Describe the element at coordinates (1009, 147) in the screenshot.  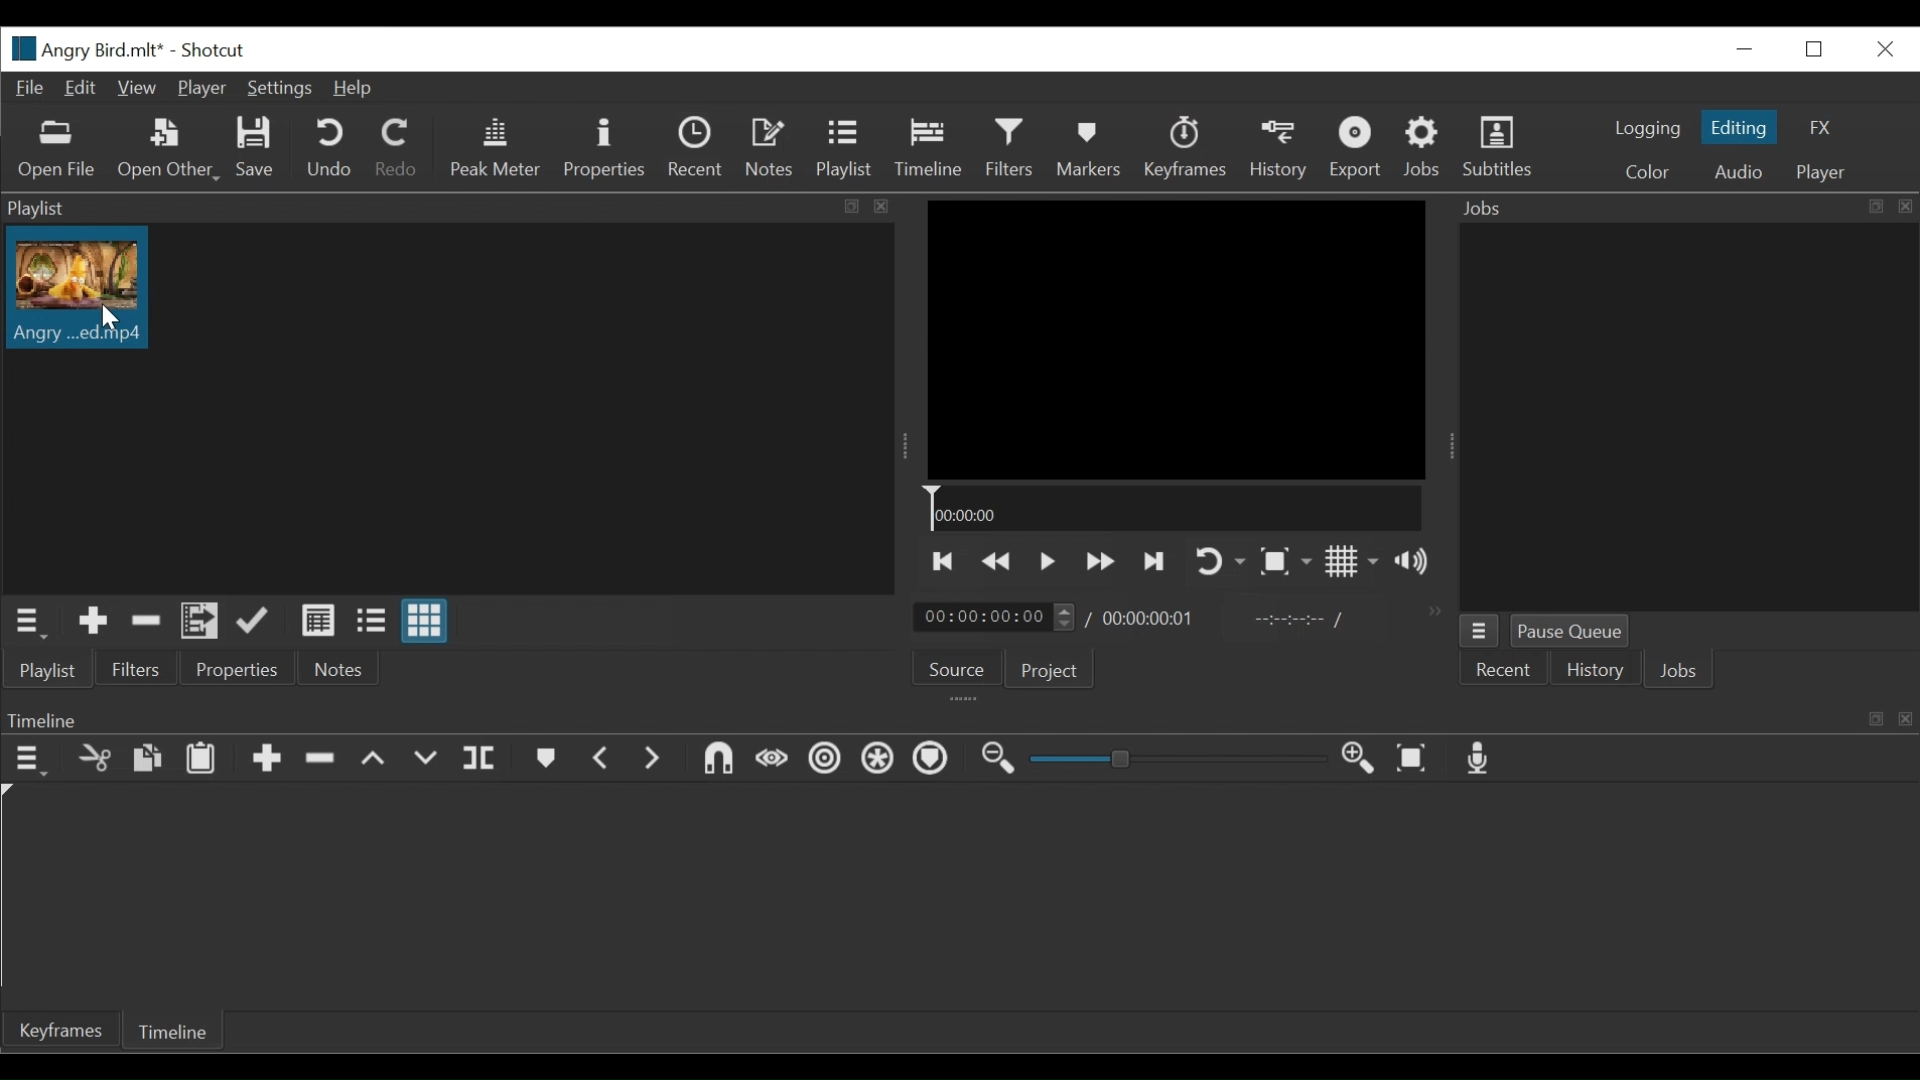
I see `Filter` at that location.